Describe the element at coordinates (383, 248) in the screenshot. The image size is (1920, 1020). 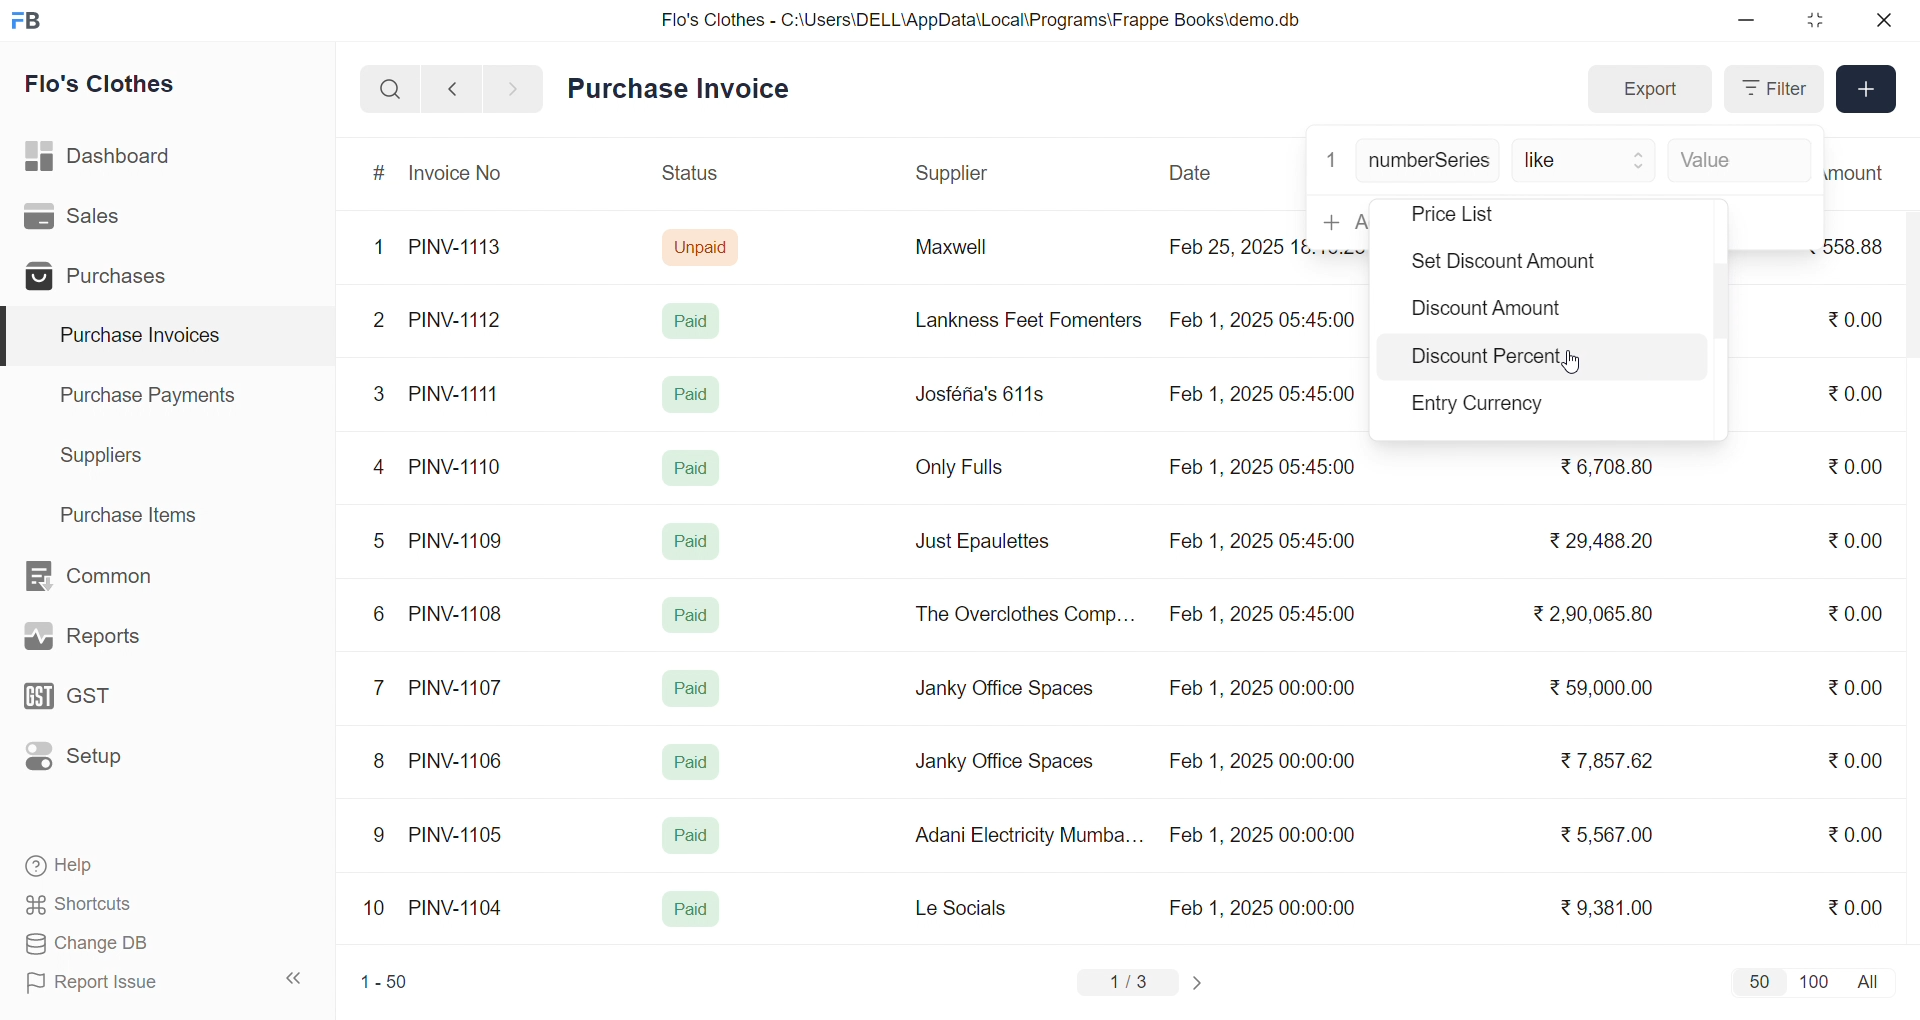
I see `1` at that location.